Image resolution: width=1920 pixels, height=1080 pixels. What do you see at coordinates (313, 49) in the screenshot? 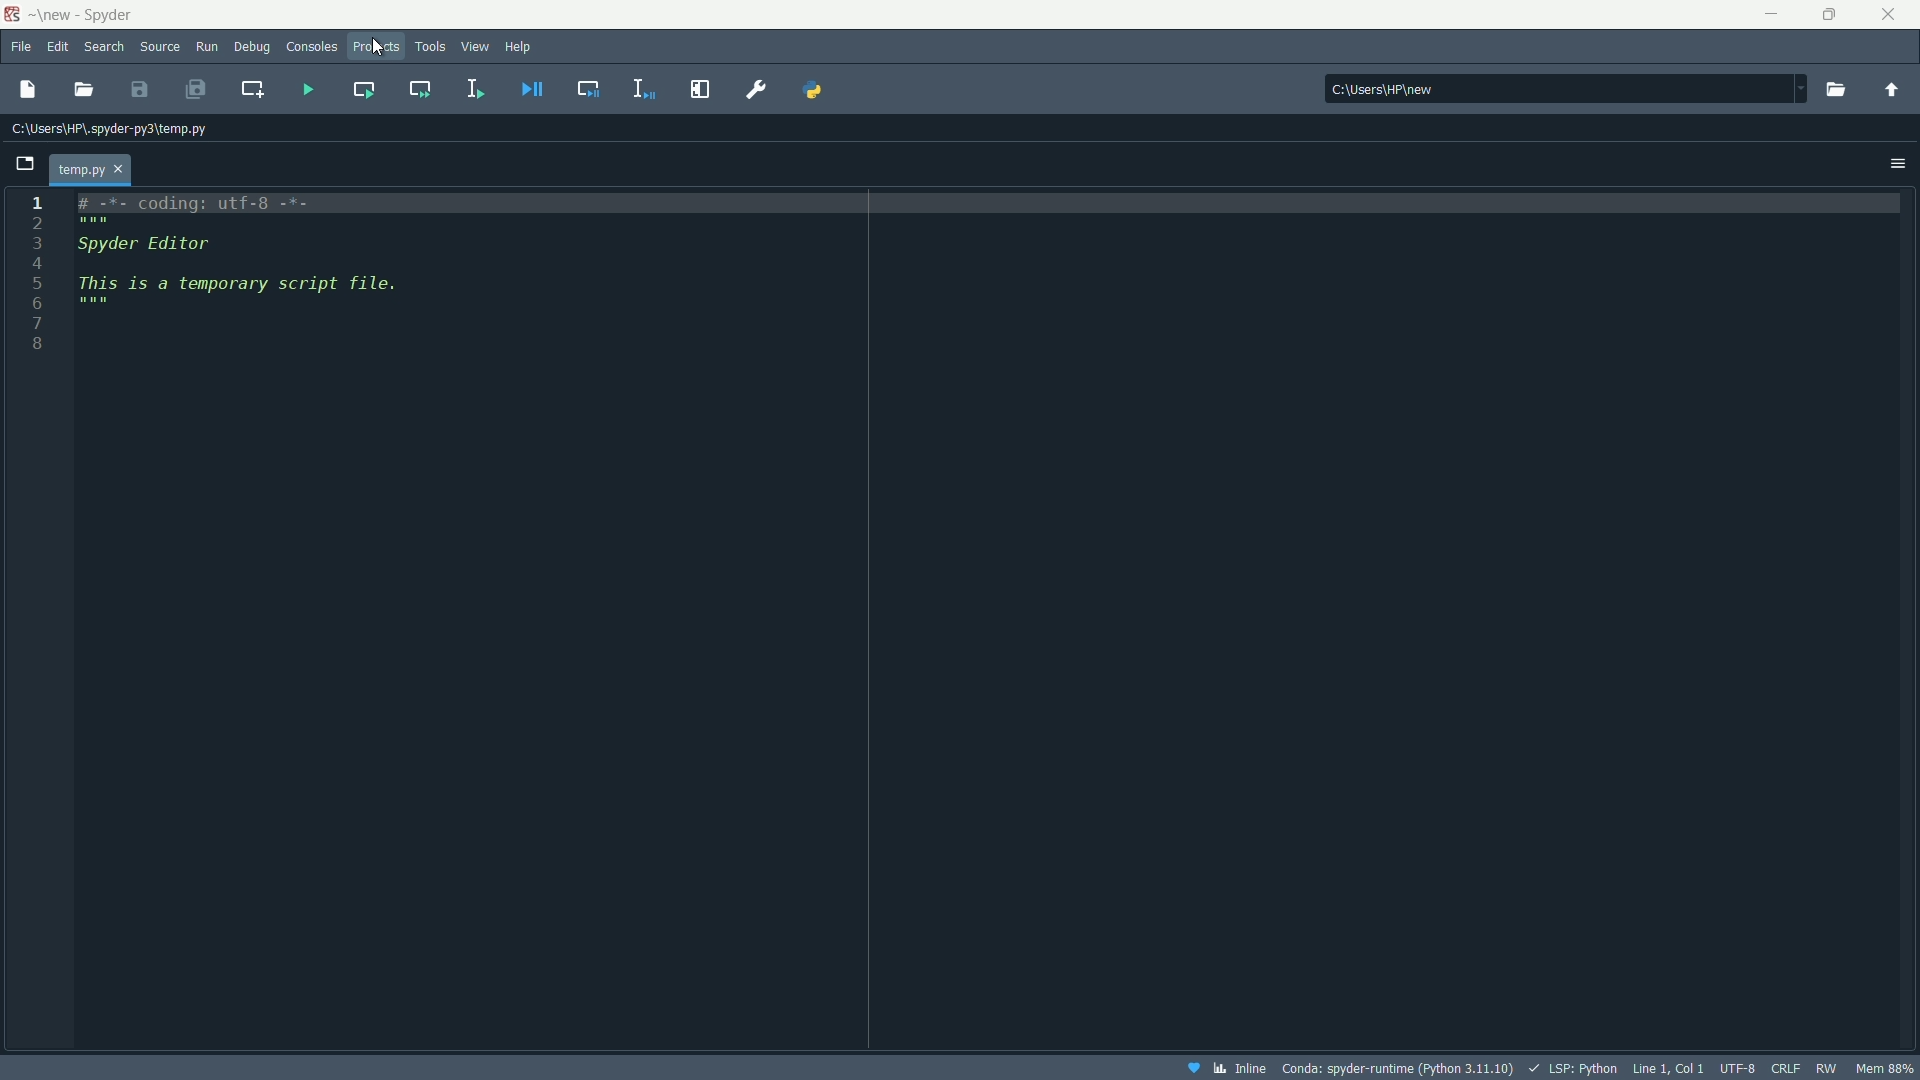
I see `Consoles menu` at bounding box center [313, 49].